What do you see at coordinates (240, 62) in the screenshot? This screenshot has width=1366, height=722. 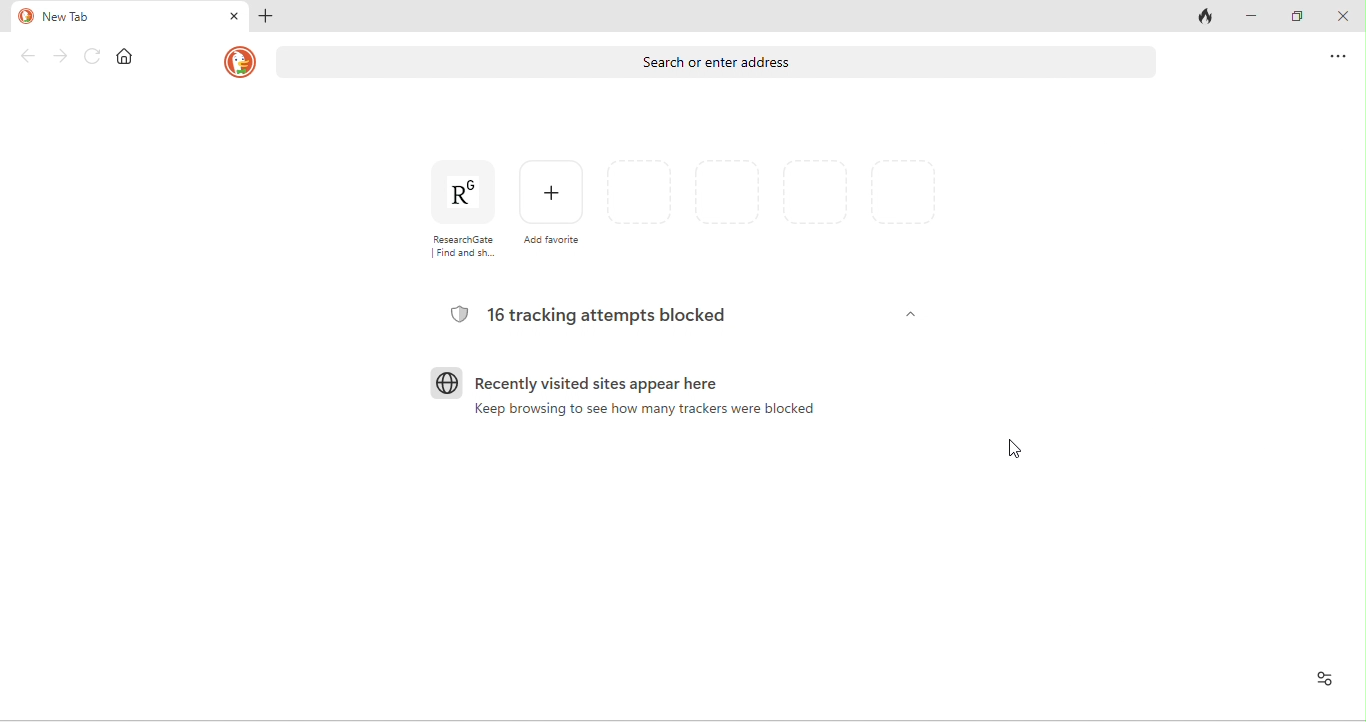 I see `duck duck go logo` at bounding box center [240, 62].